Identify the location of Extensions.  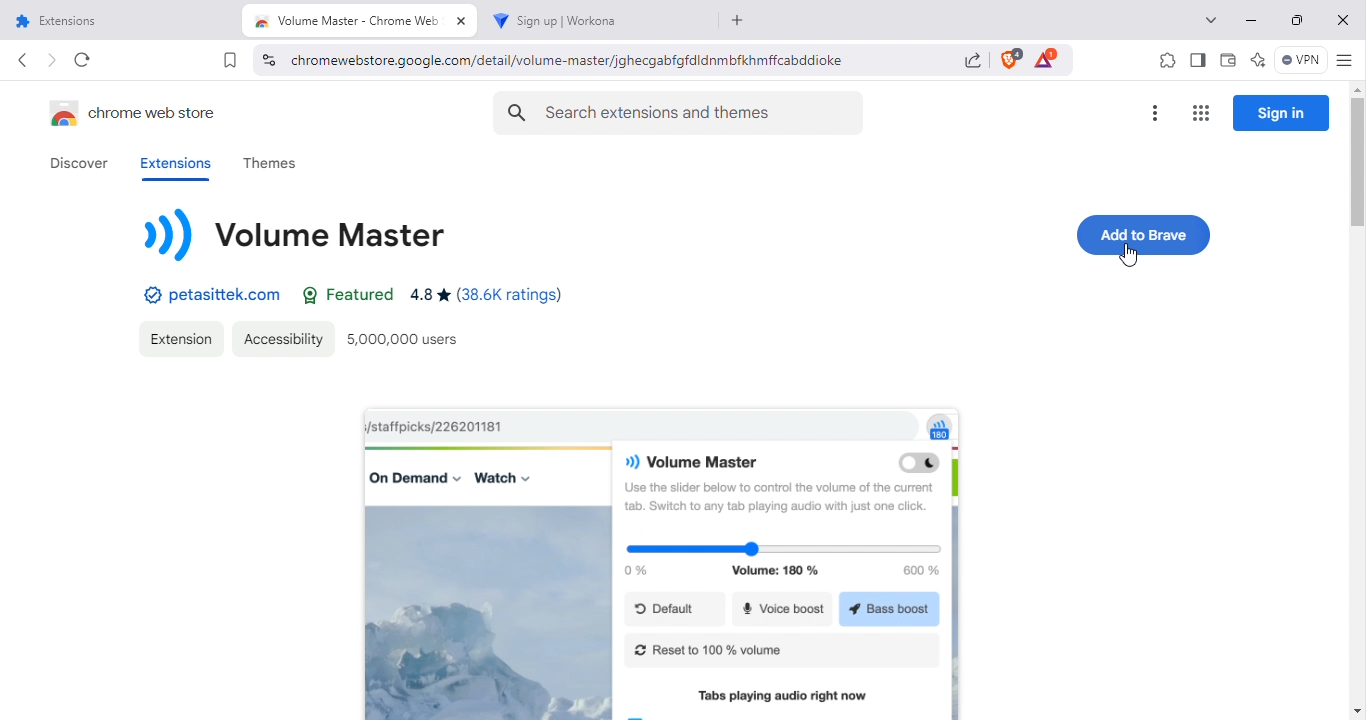
(184, 338).